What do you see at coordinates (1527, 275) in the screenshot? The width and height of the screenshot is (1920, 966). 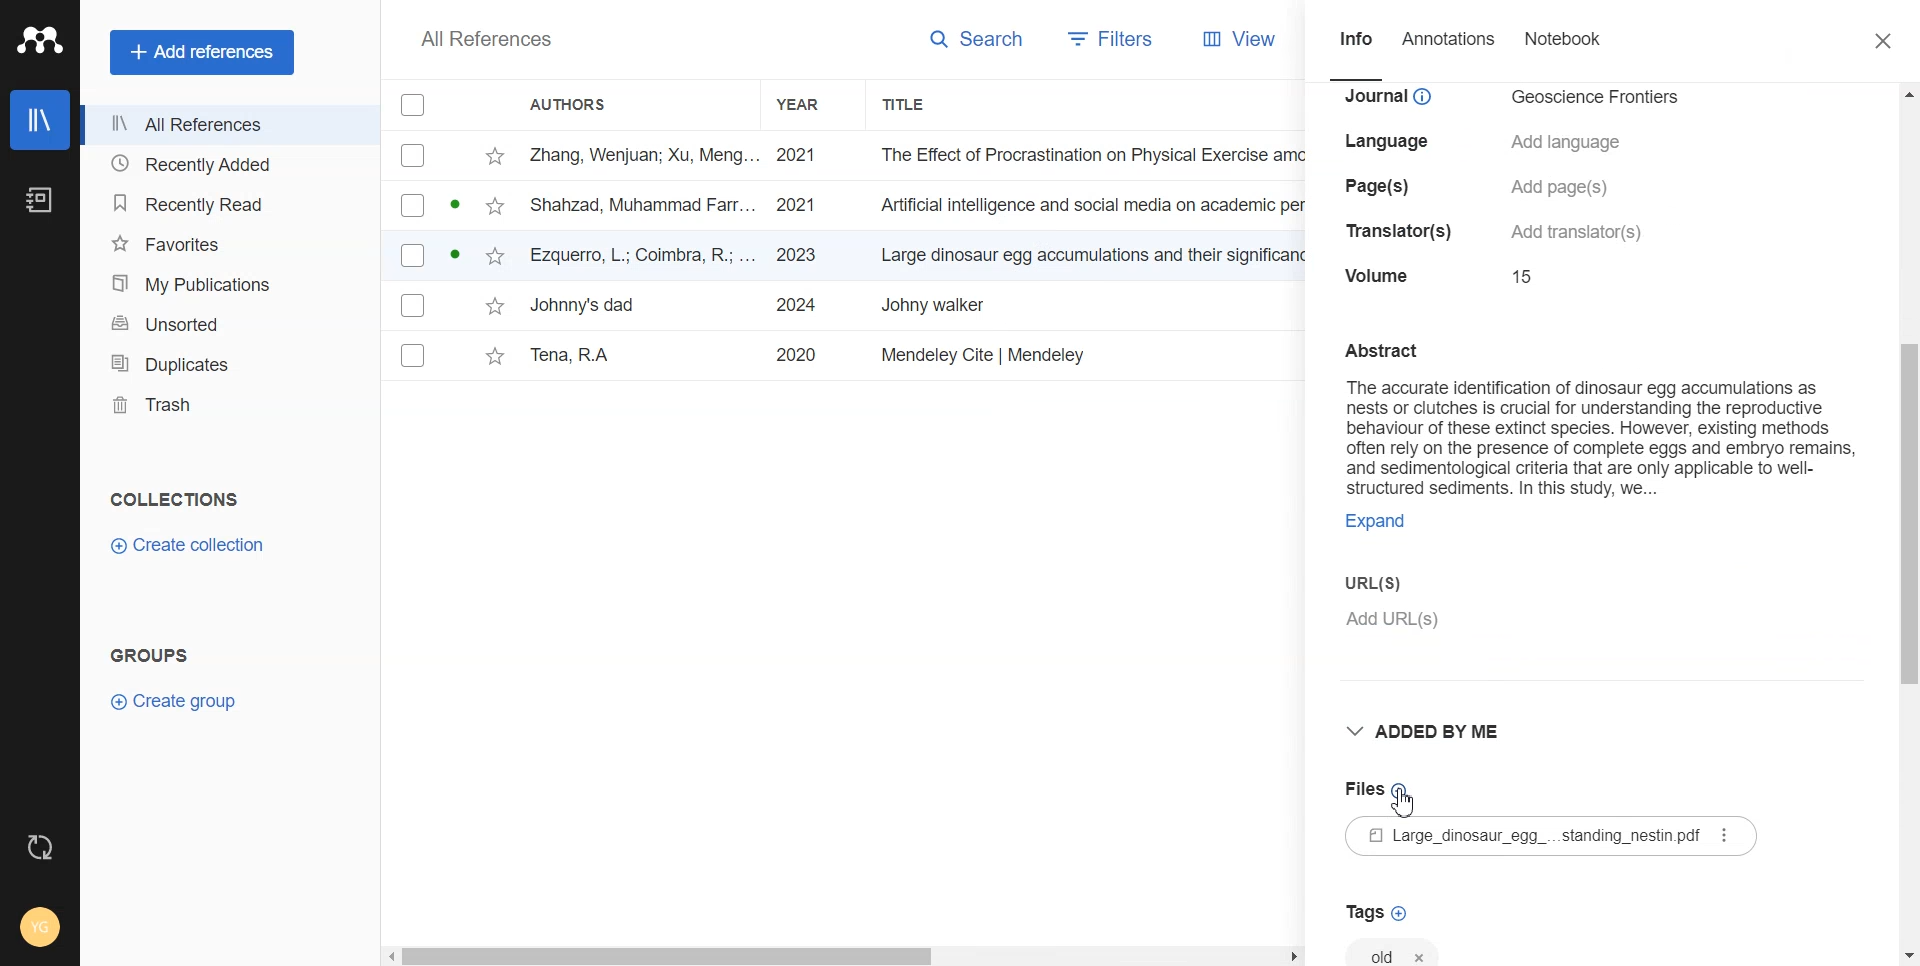 I see `details` at bounding box center [1527, 275].